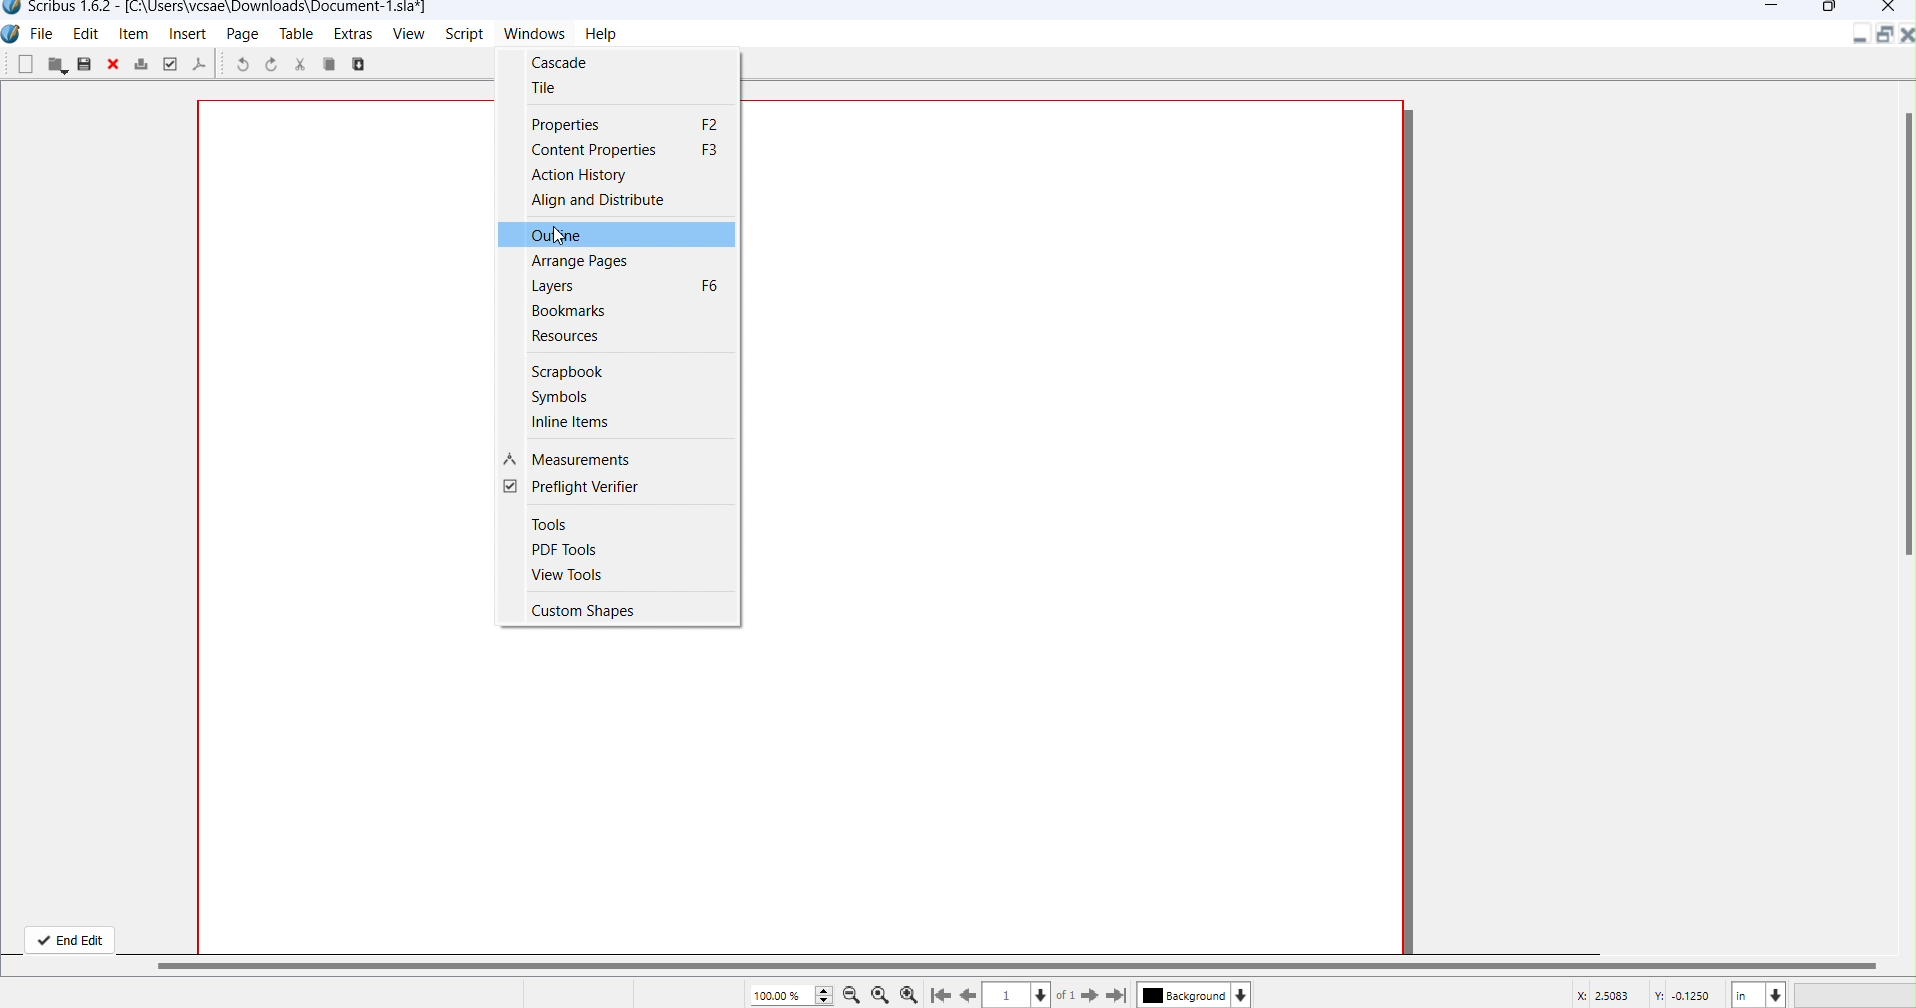 The height and width of the screenshot is (1008, 1916). I want to click on Action History, so click(580, 176).